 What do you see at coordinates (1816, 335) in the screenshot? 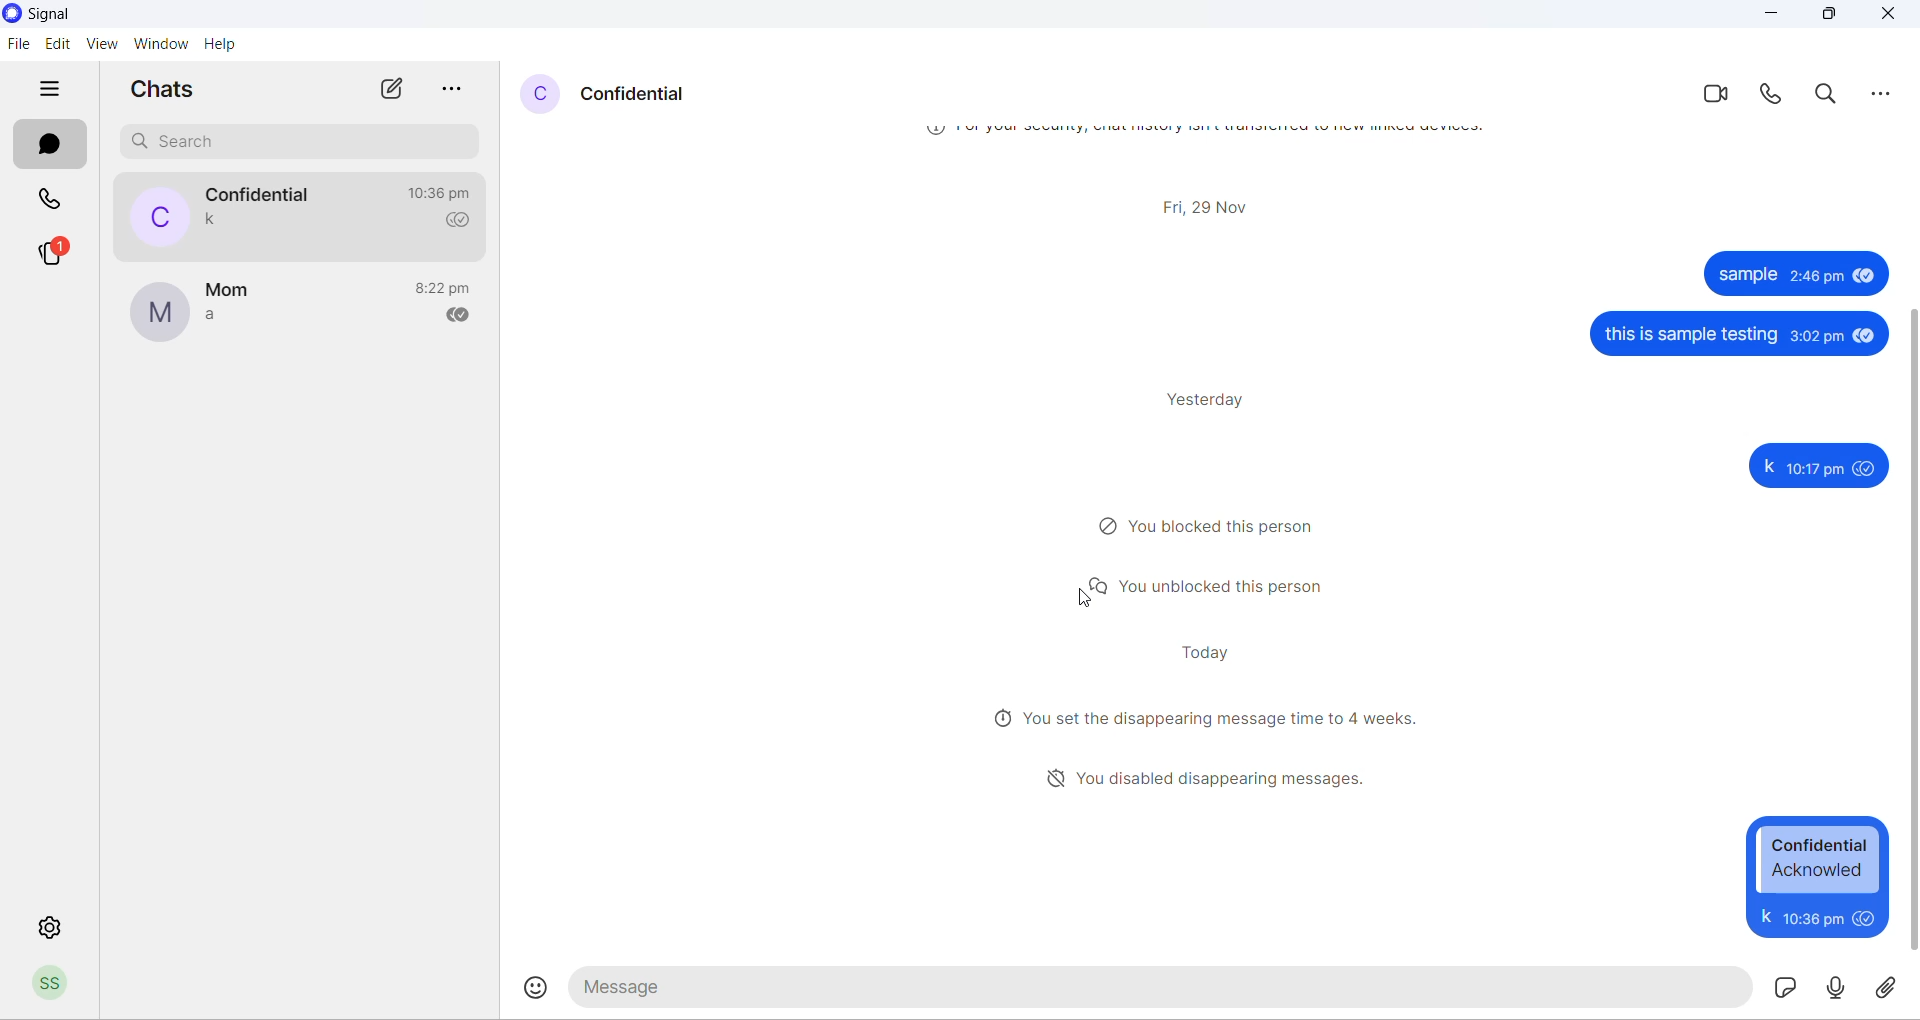
I see `3:02 pm` at bounding box center [1816, 335].